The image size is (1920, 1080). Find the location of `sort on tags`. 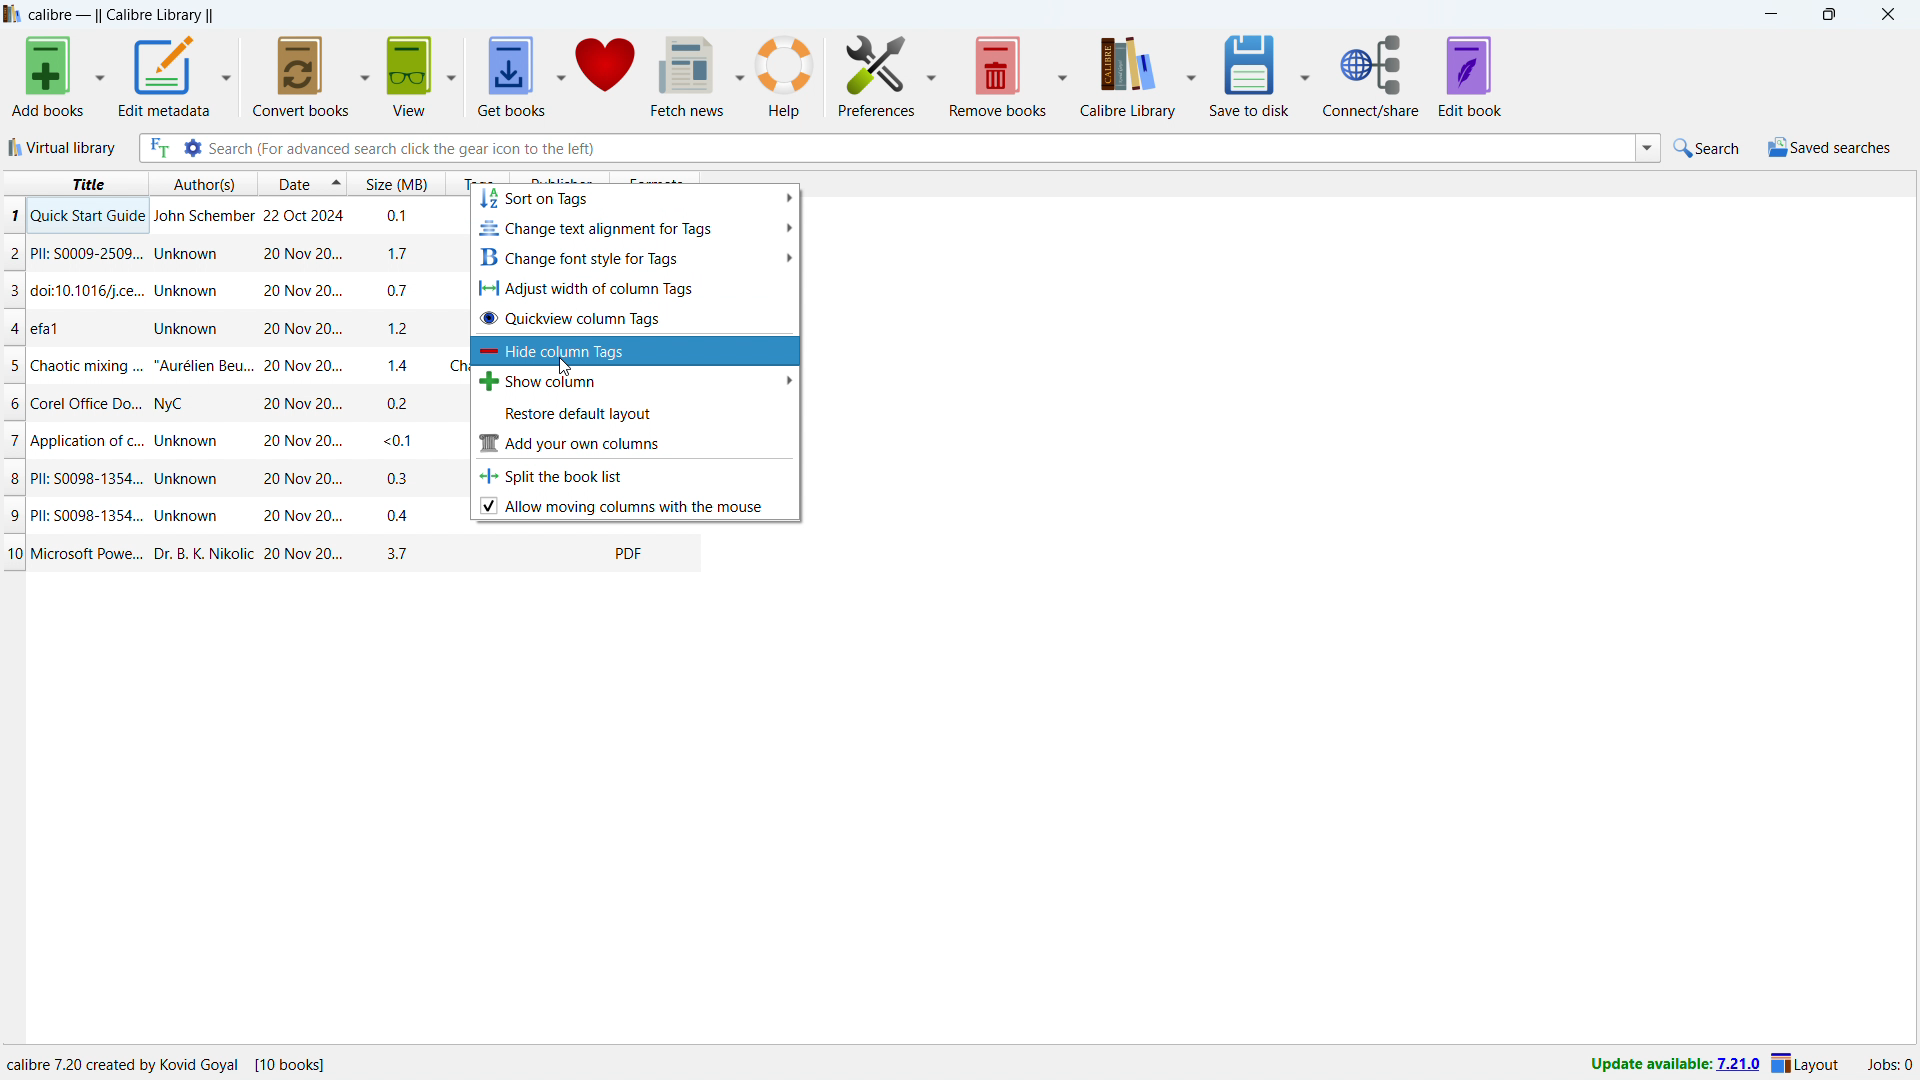

sort on tags is located at coordinates (636, 199).